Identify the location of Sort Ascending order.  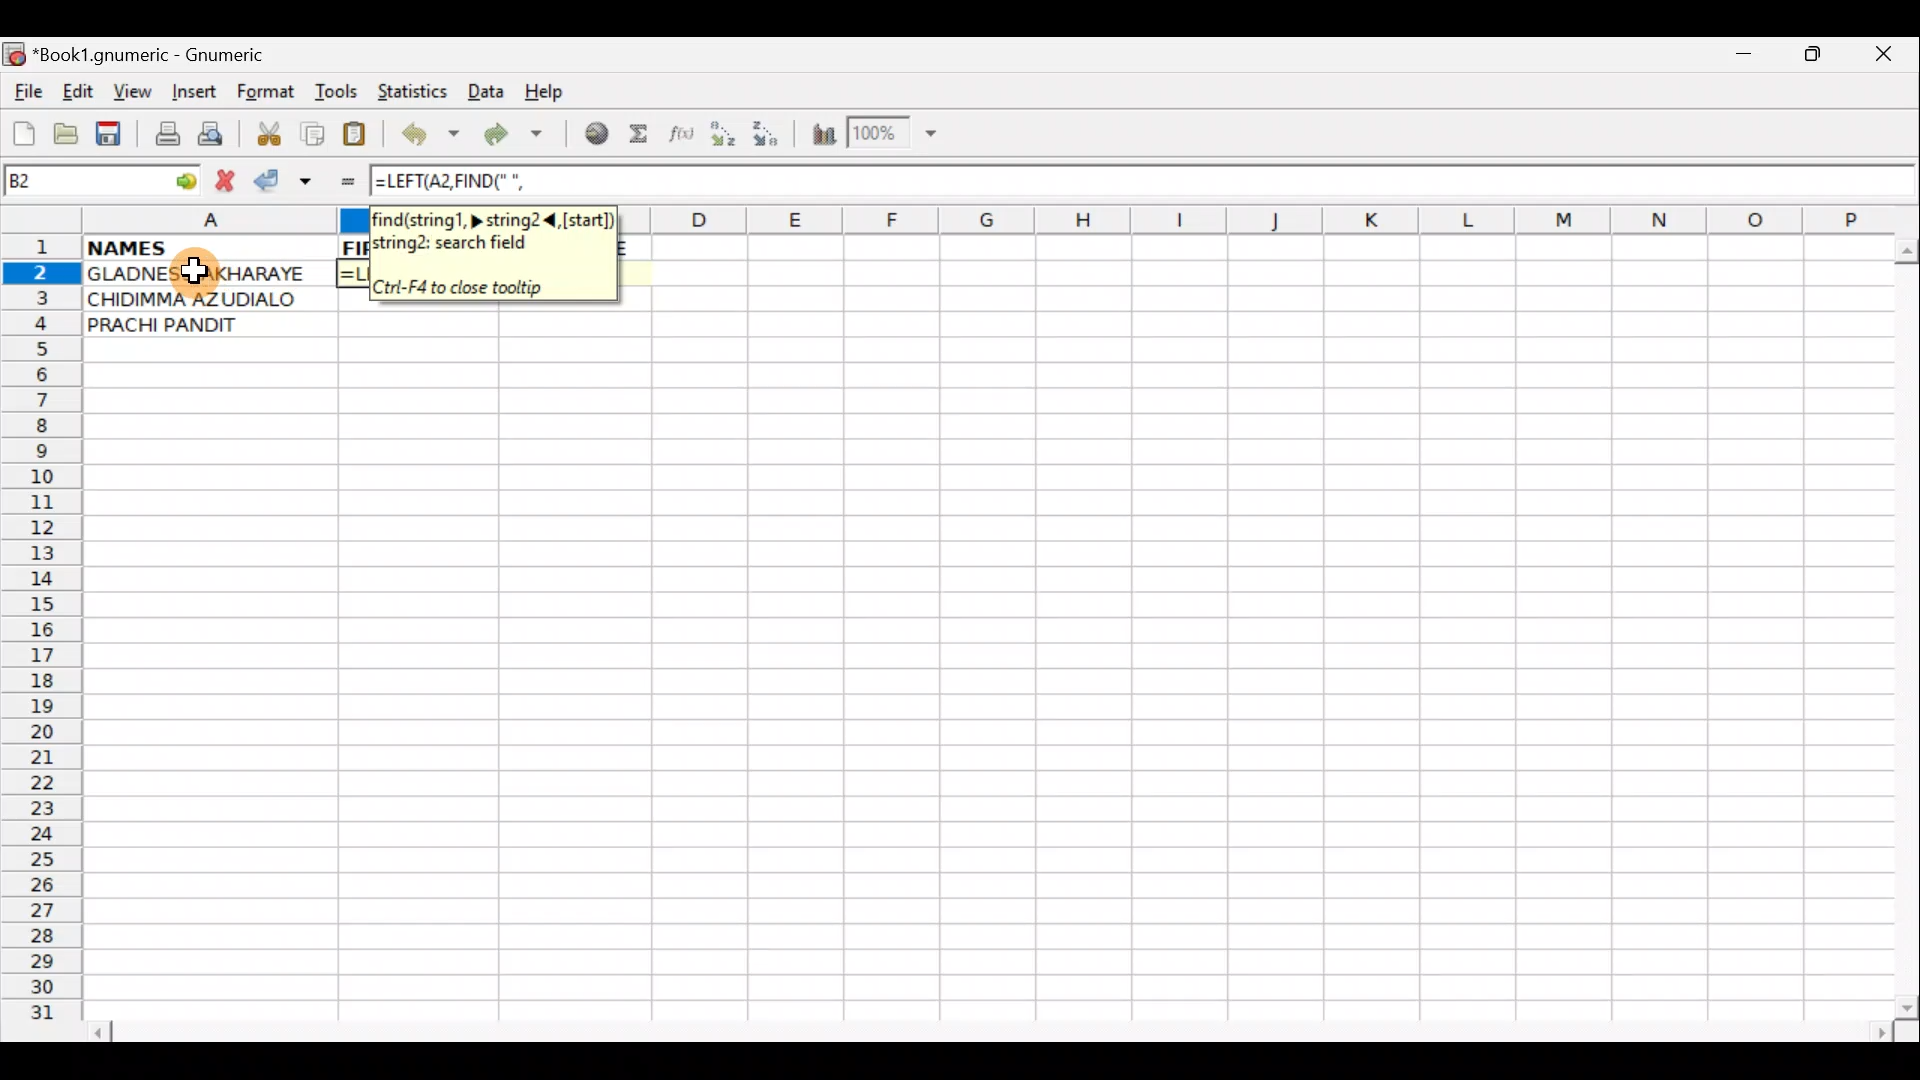
(729, 138).